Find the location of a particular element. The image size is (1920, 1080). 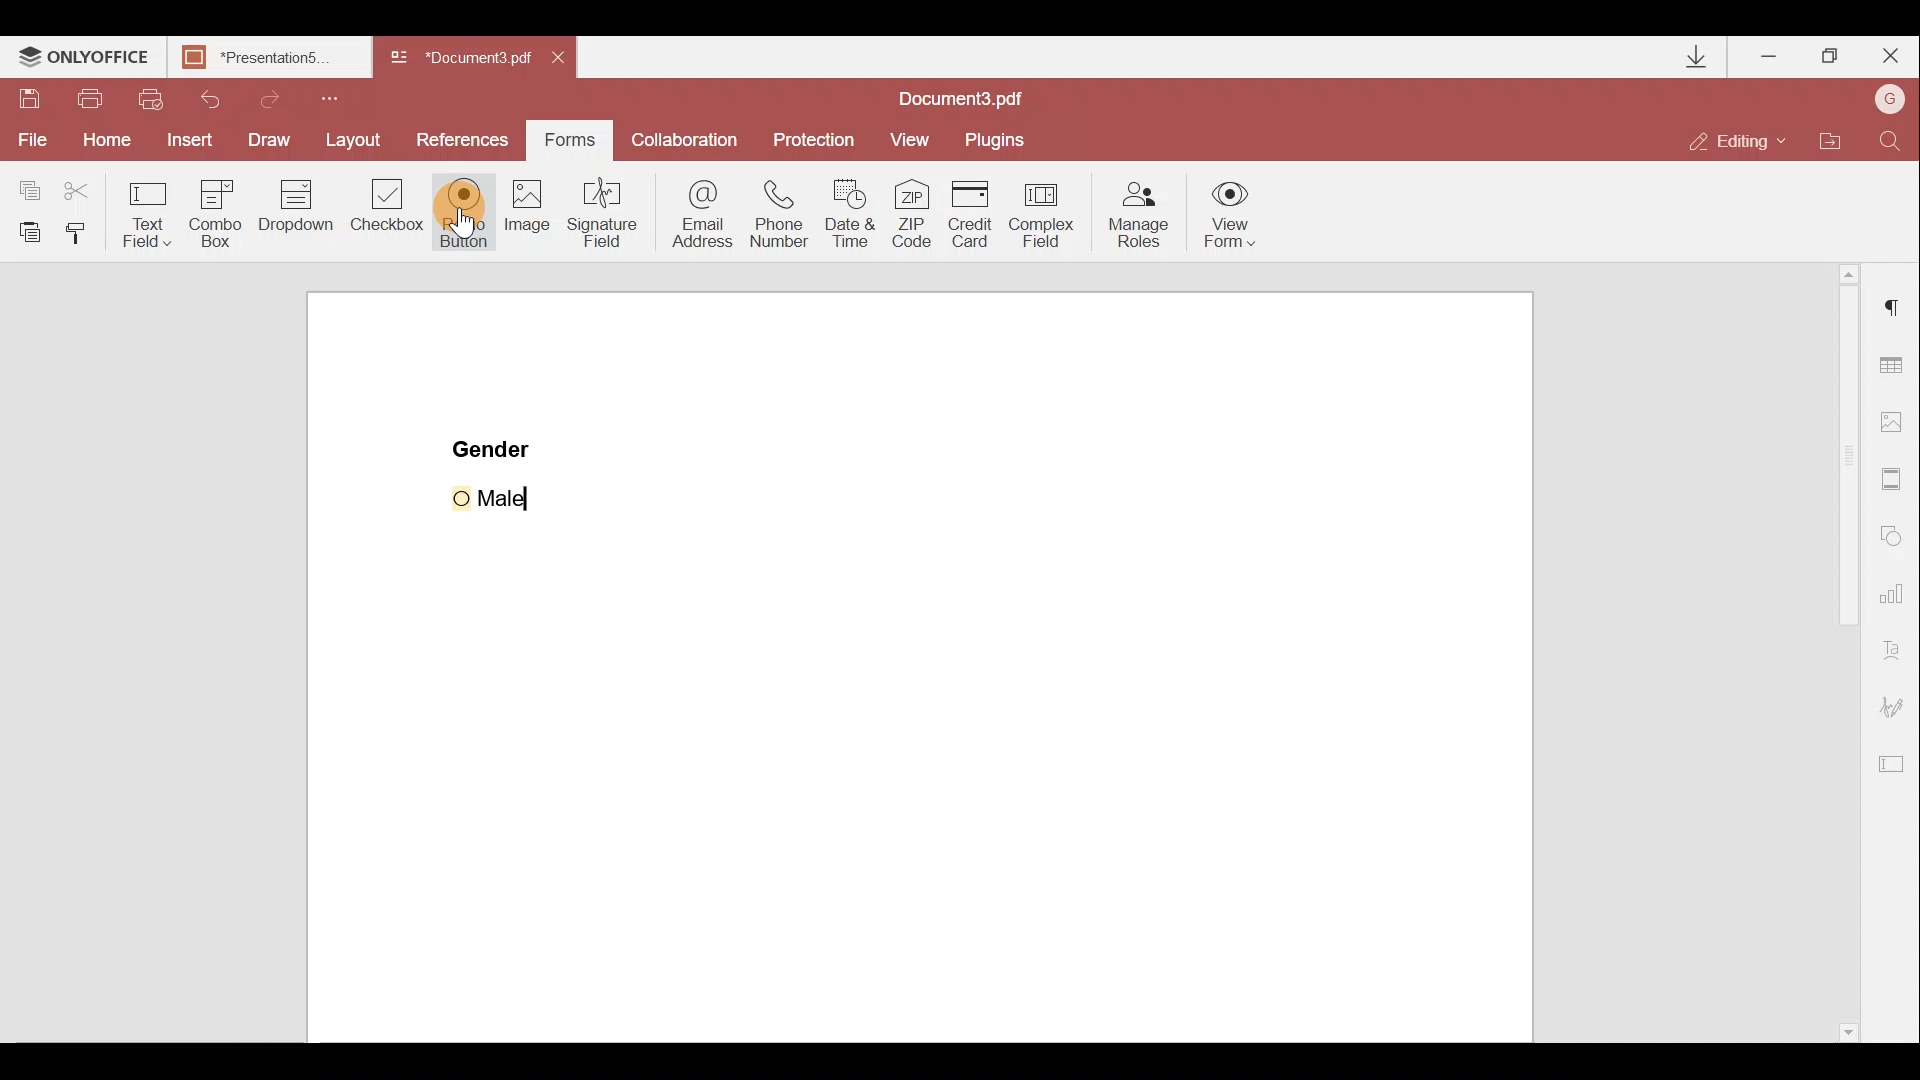

Radio is located at coordinates (464, 213).